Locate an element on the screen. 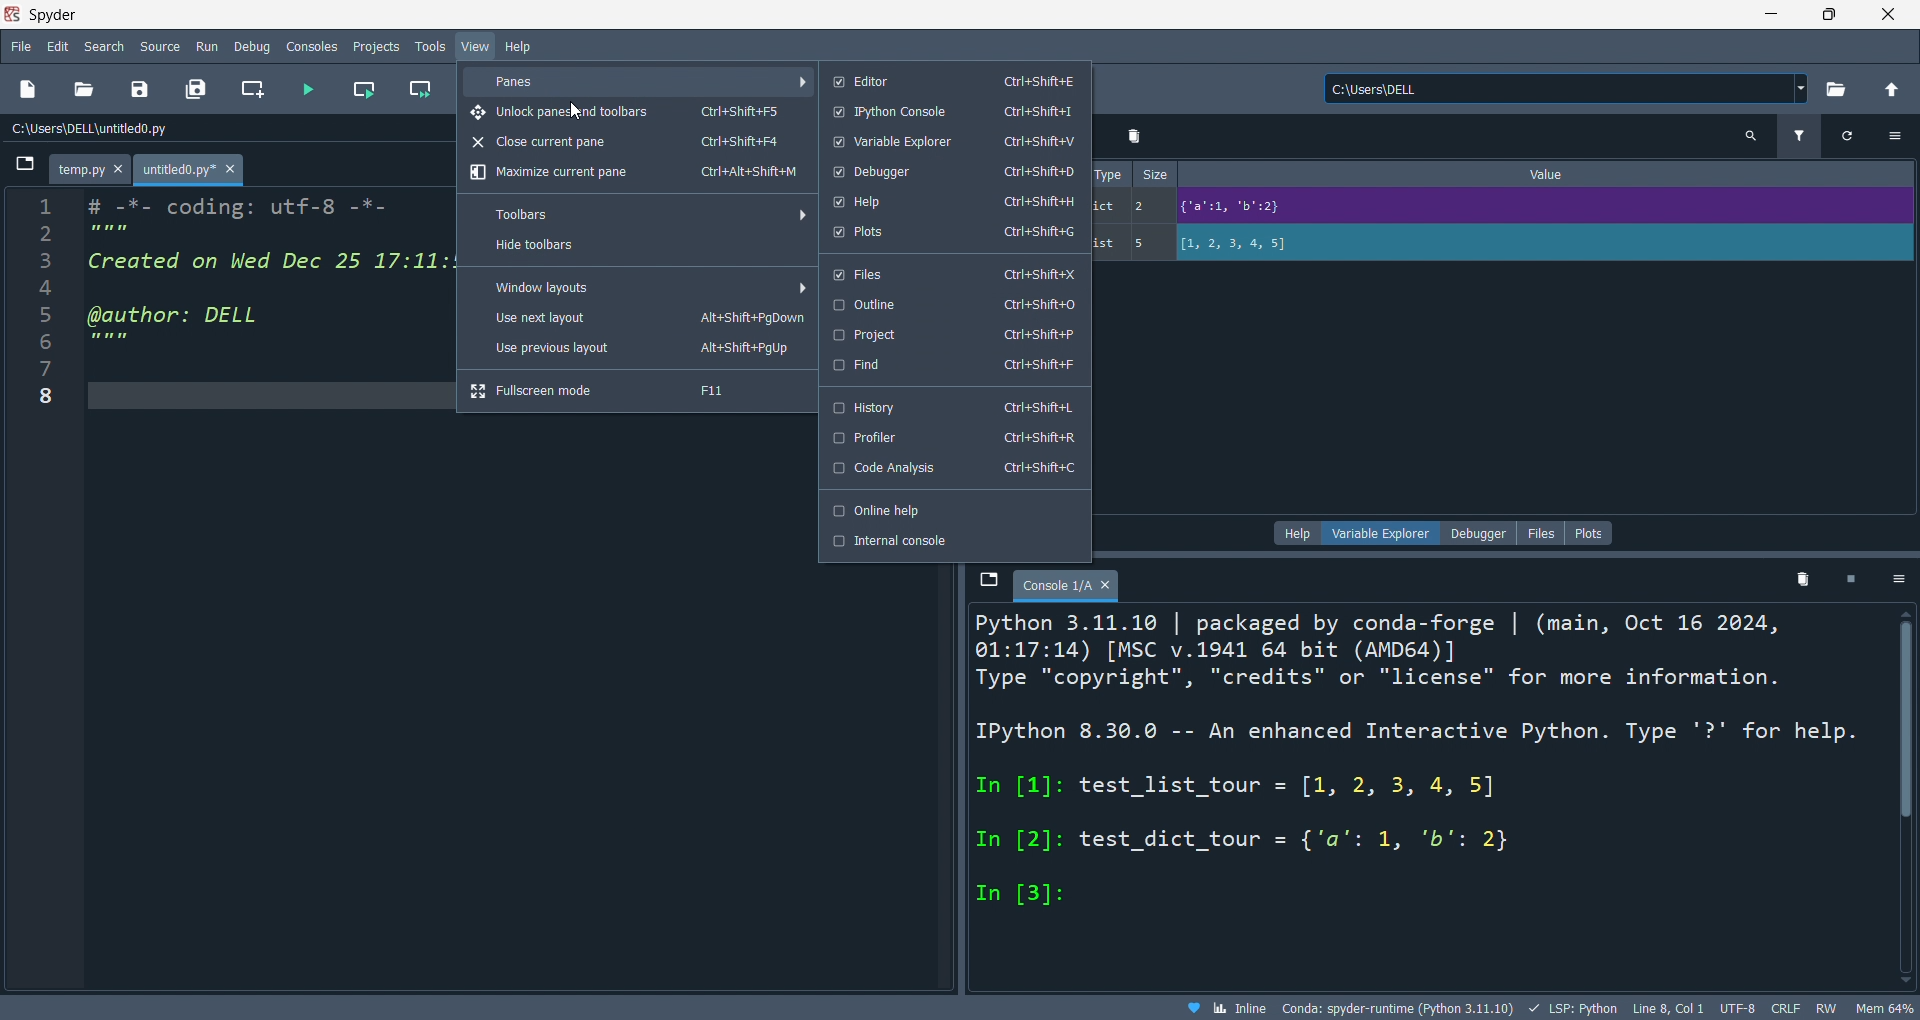 This screenshot has width=1920, height=1020. help is located at coordinates (520, 46).